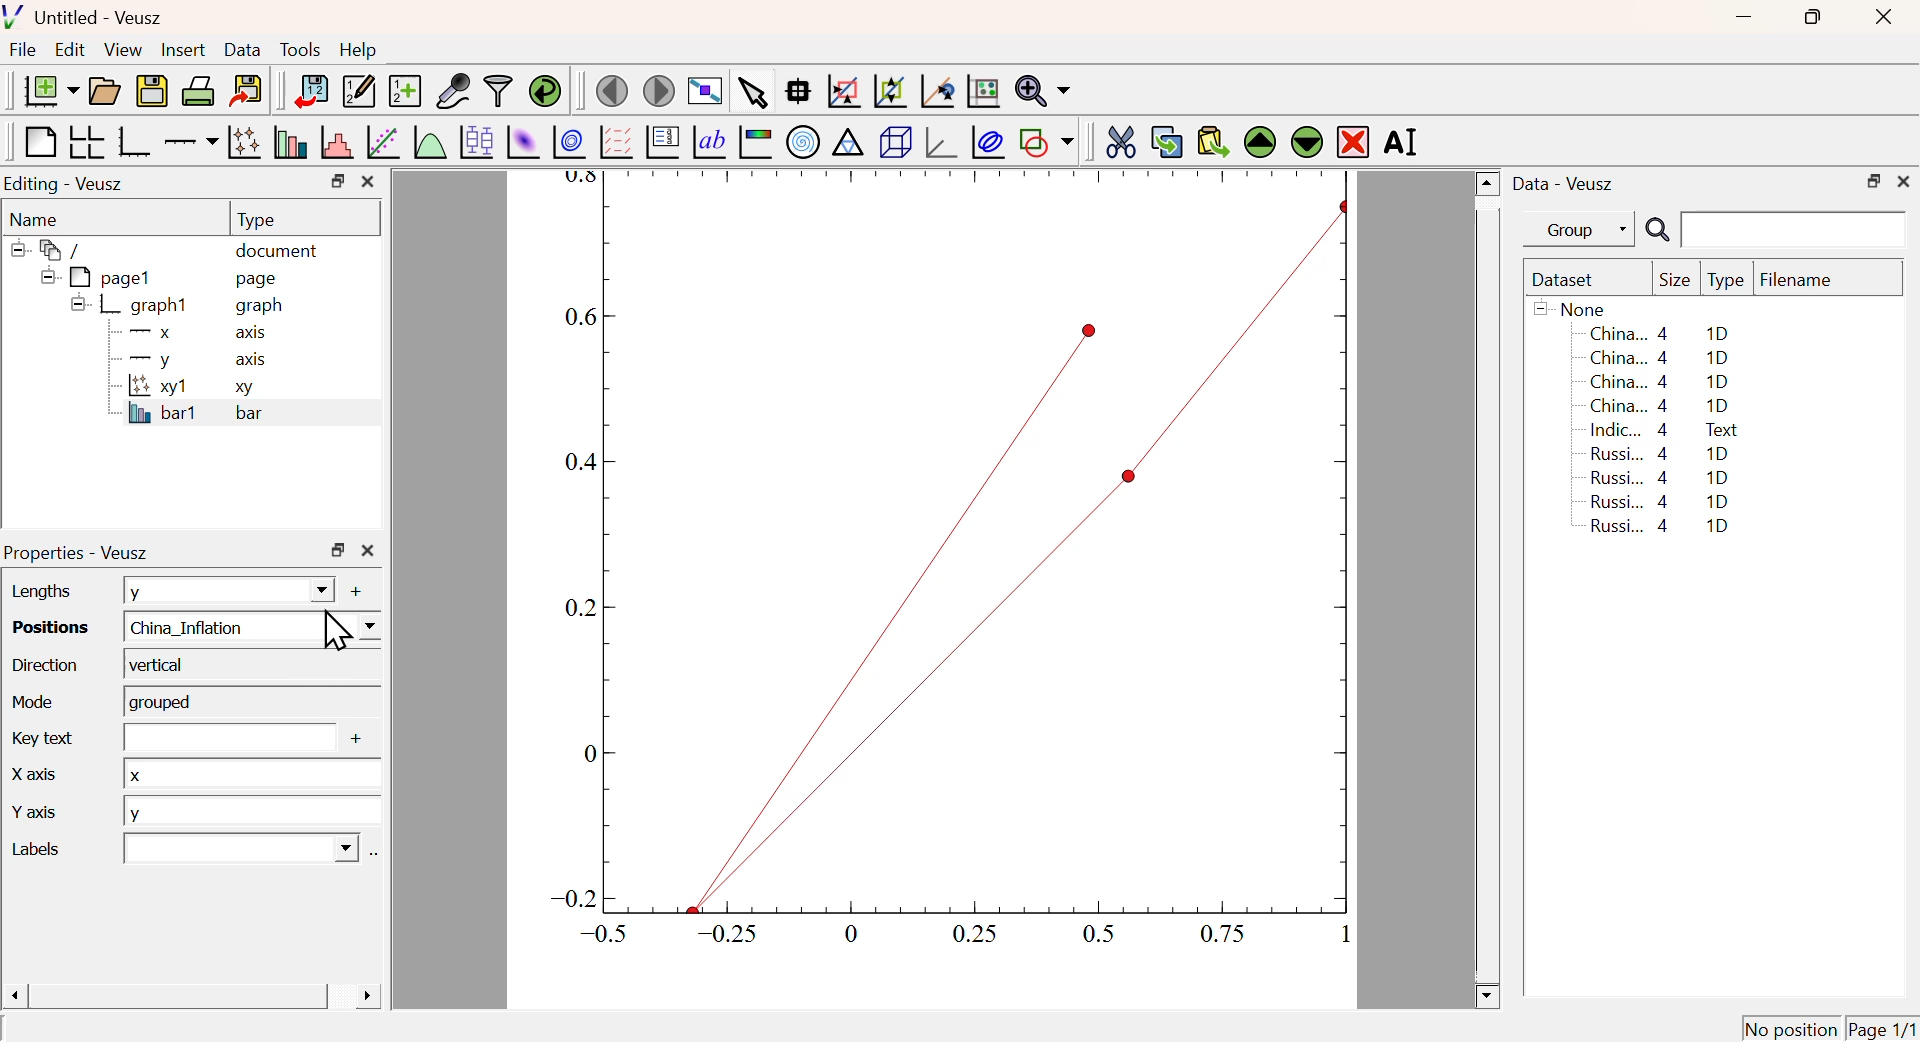 This screenshot has height=1042, width=1920. I want to click on Fit a function to data, so click(384, 144).